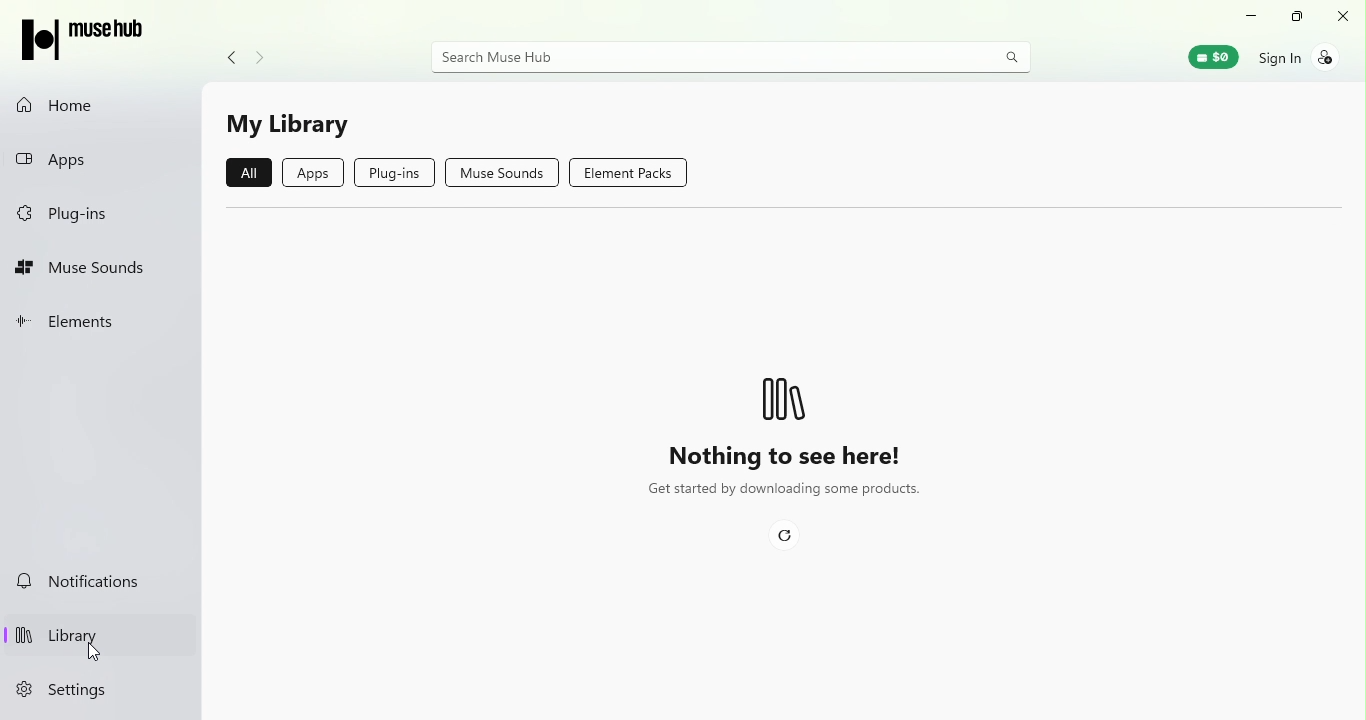  What do you see at coordinates (780, 477) in the screenshot?
I see `Nothing to see here:
Get started by downloading some products.` at bounding box center [780, 477].